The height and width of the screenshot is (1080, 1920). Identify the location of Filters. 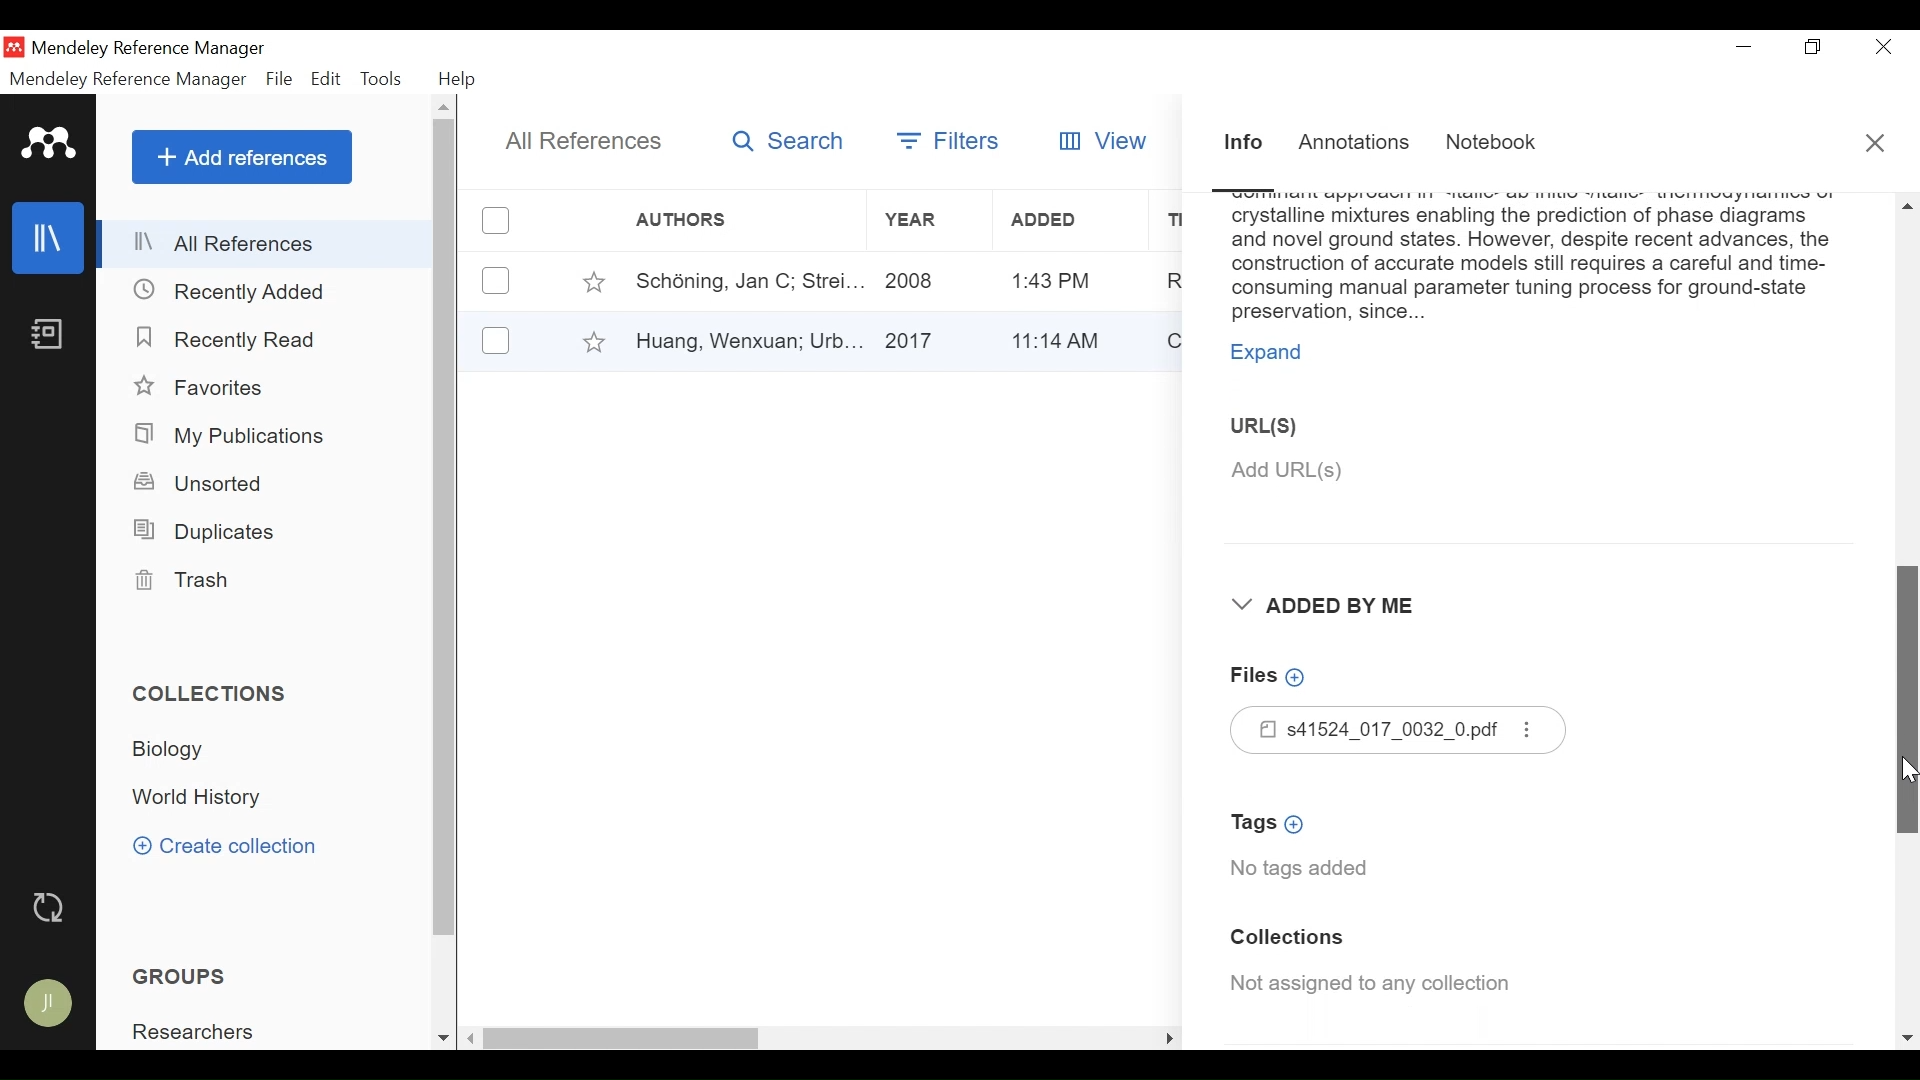
(945, 140).